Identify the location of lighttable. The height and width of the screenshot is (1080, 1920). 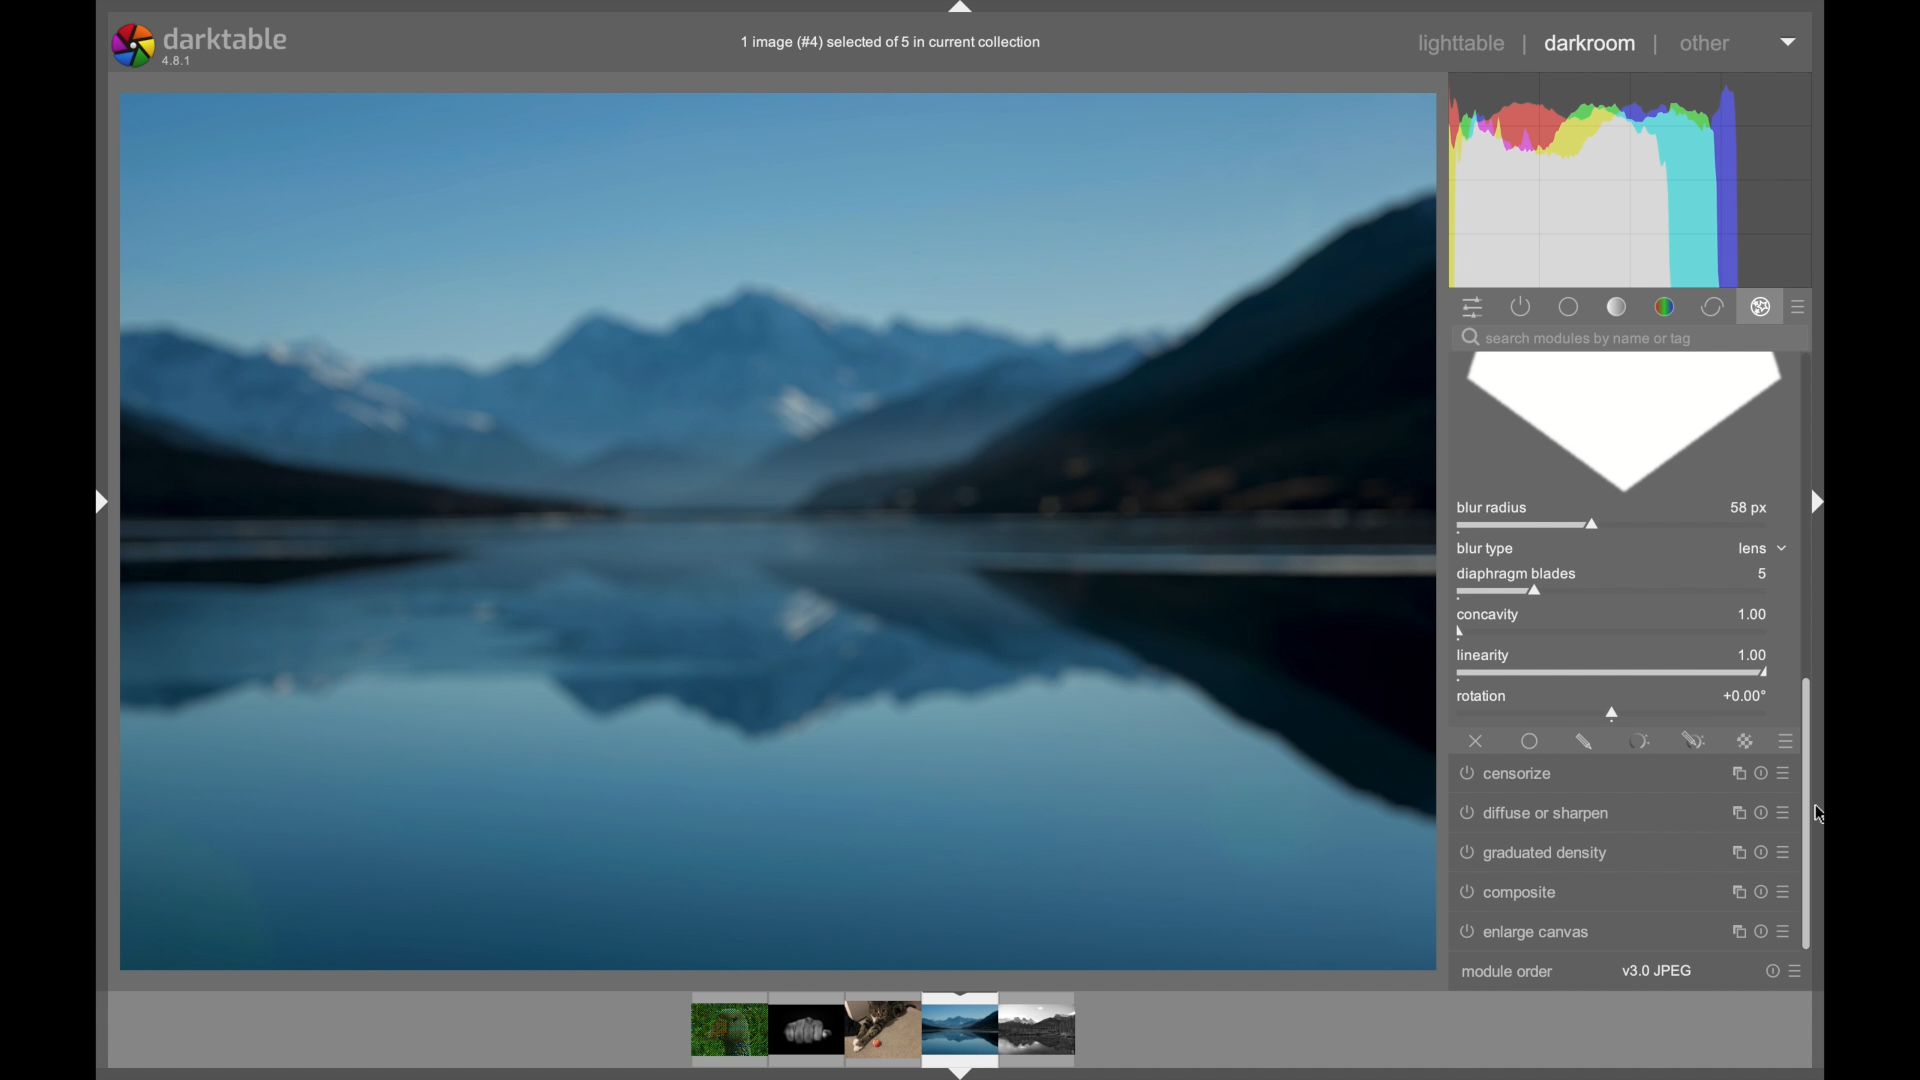
(1464, 44).